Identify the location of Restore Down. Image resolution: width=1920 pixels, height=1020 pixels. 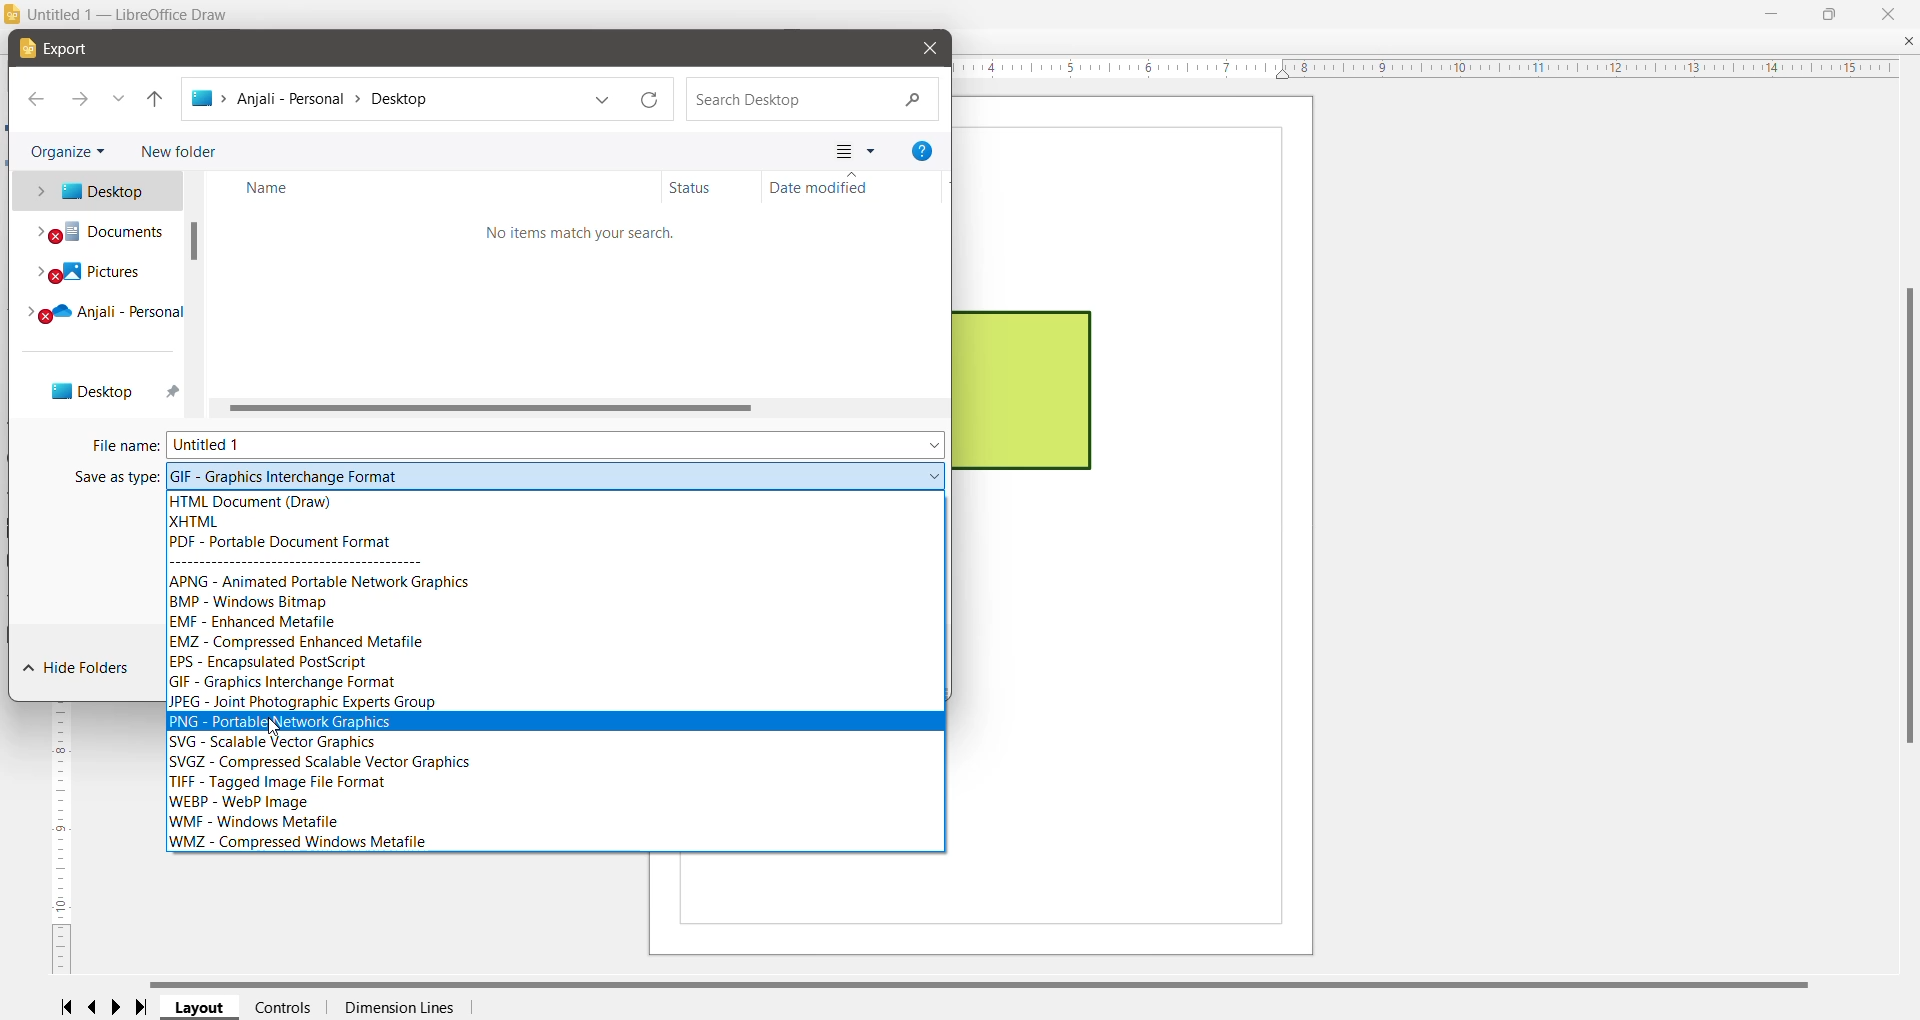
(1829, 12).